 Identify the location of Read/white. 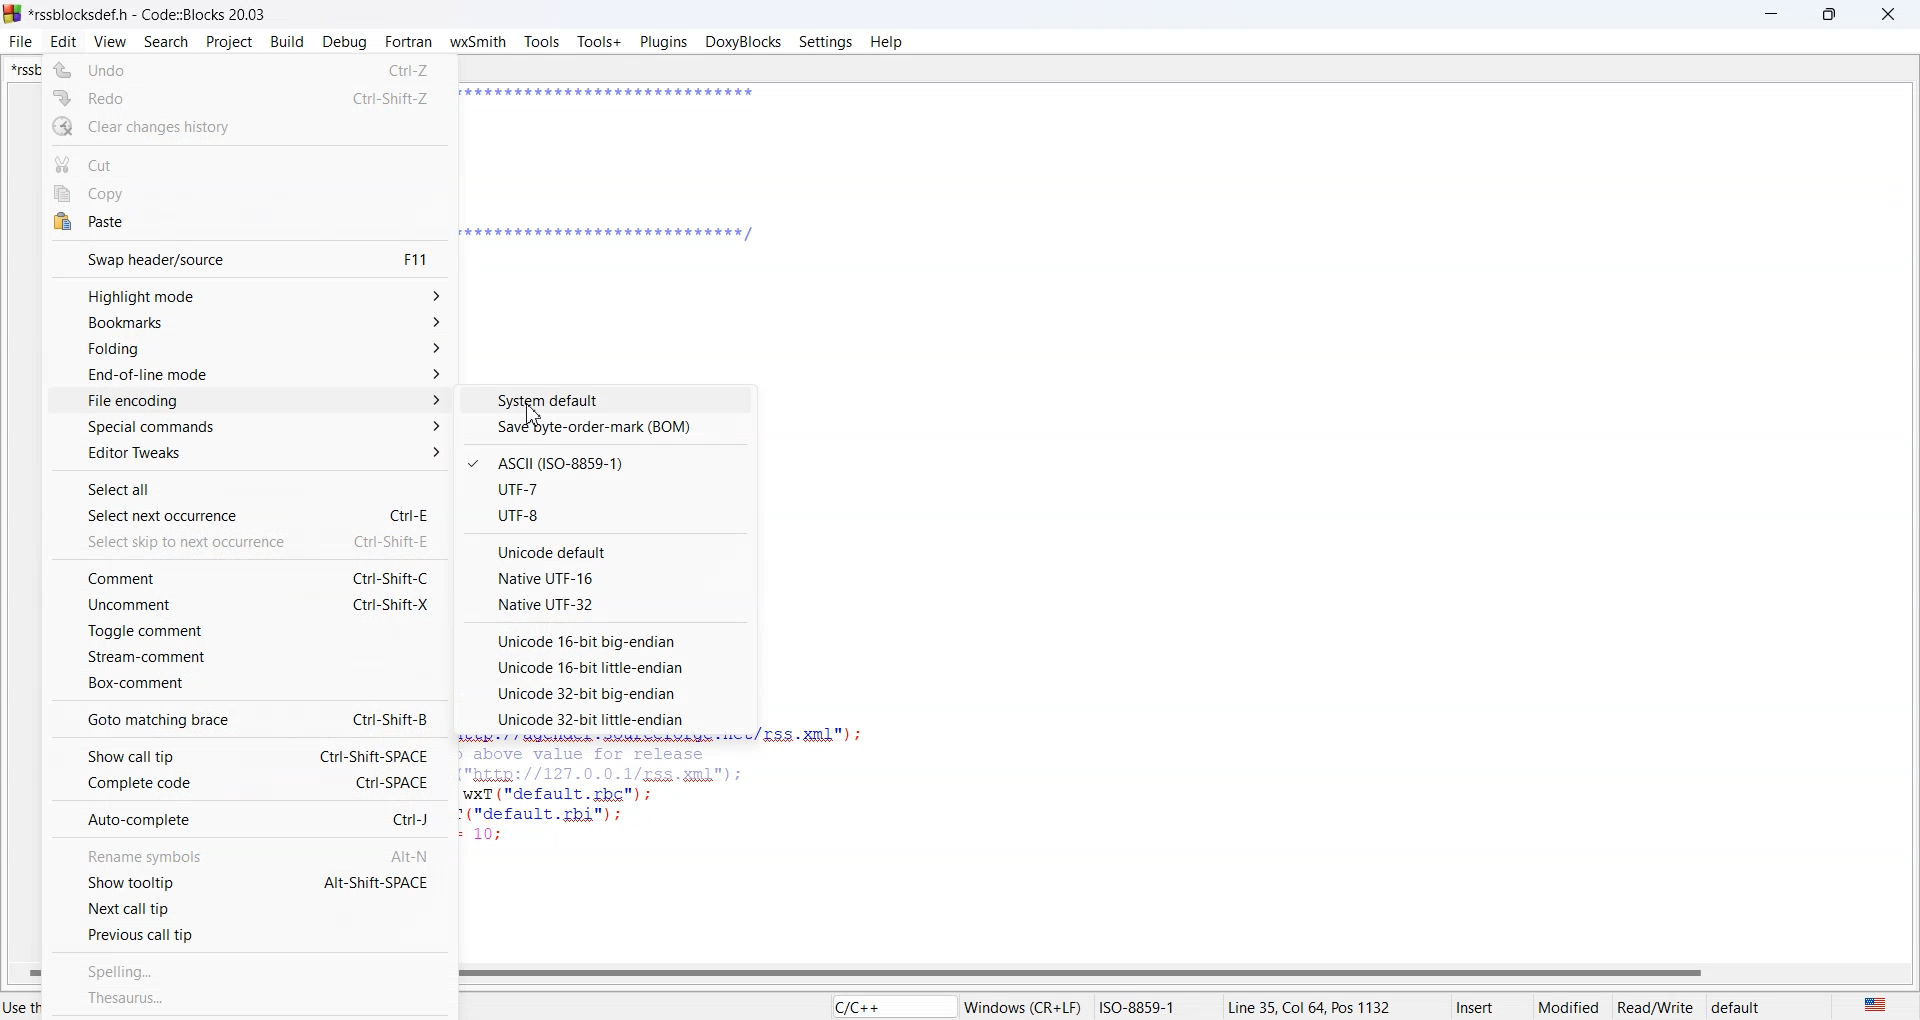
(1656, 1005).